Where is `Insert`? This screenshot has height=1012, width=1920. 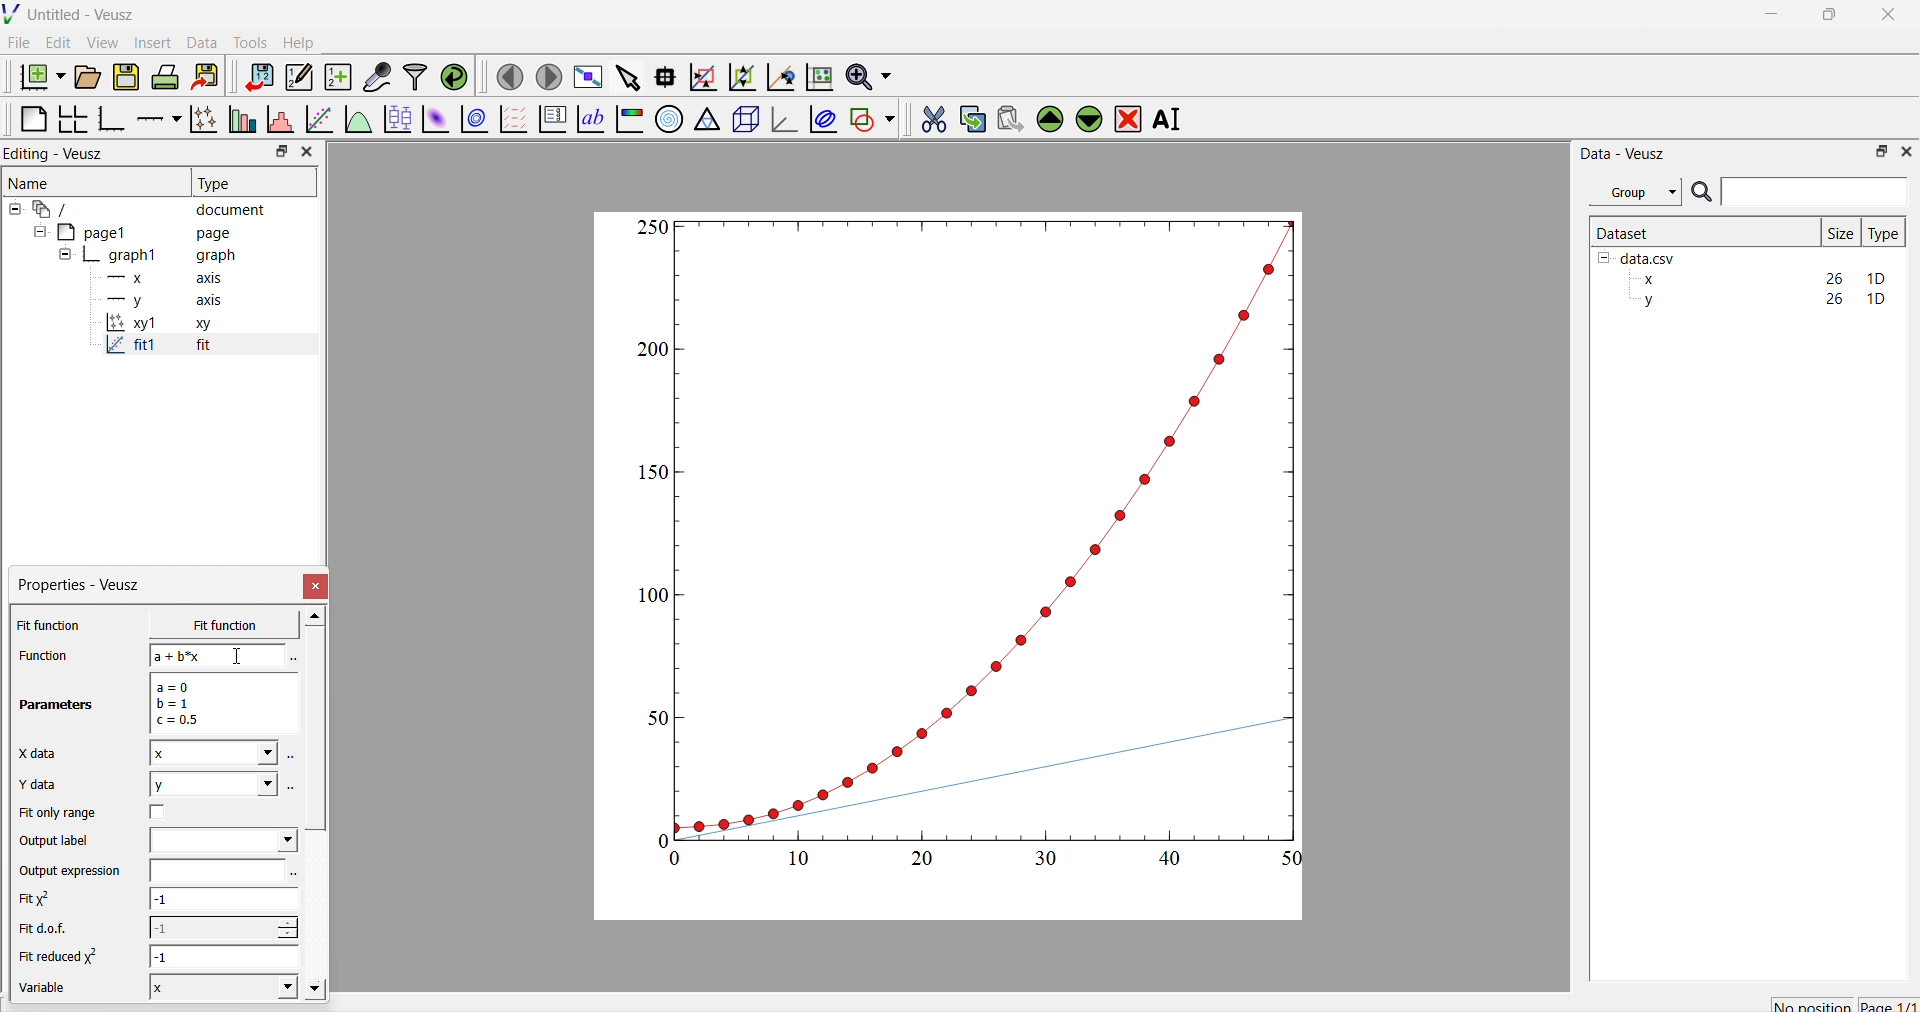
Insert is located at coordinates (156, 42).